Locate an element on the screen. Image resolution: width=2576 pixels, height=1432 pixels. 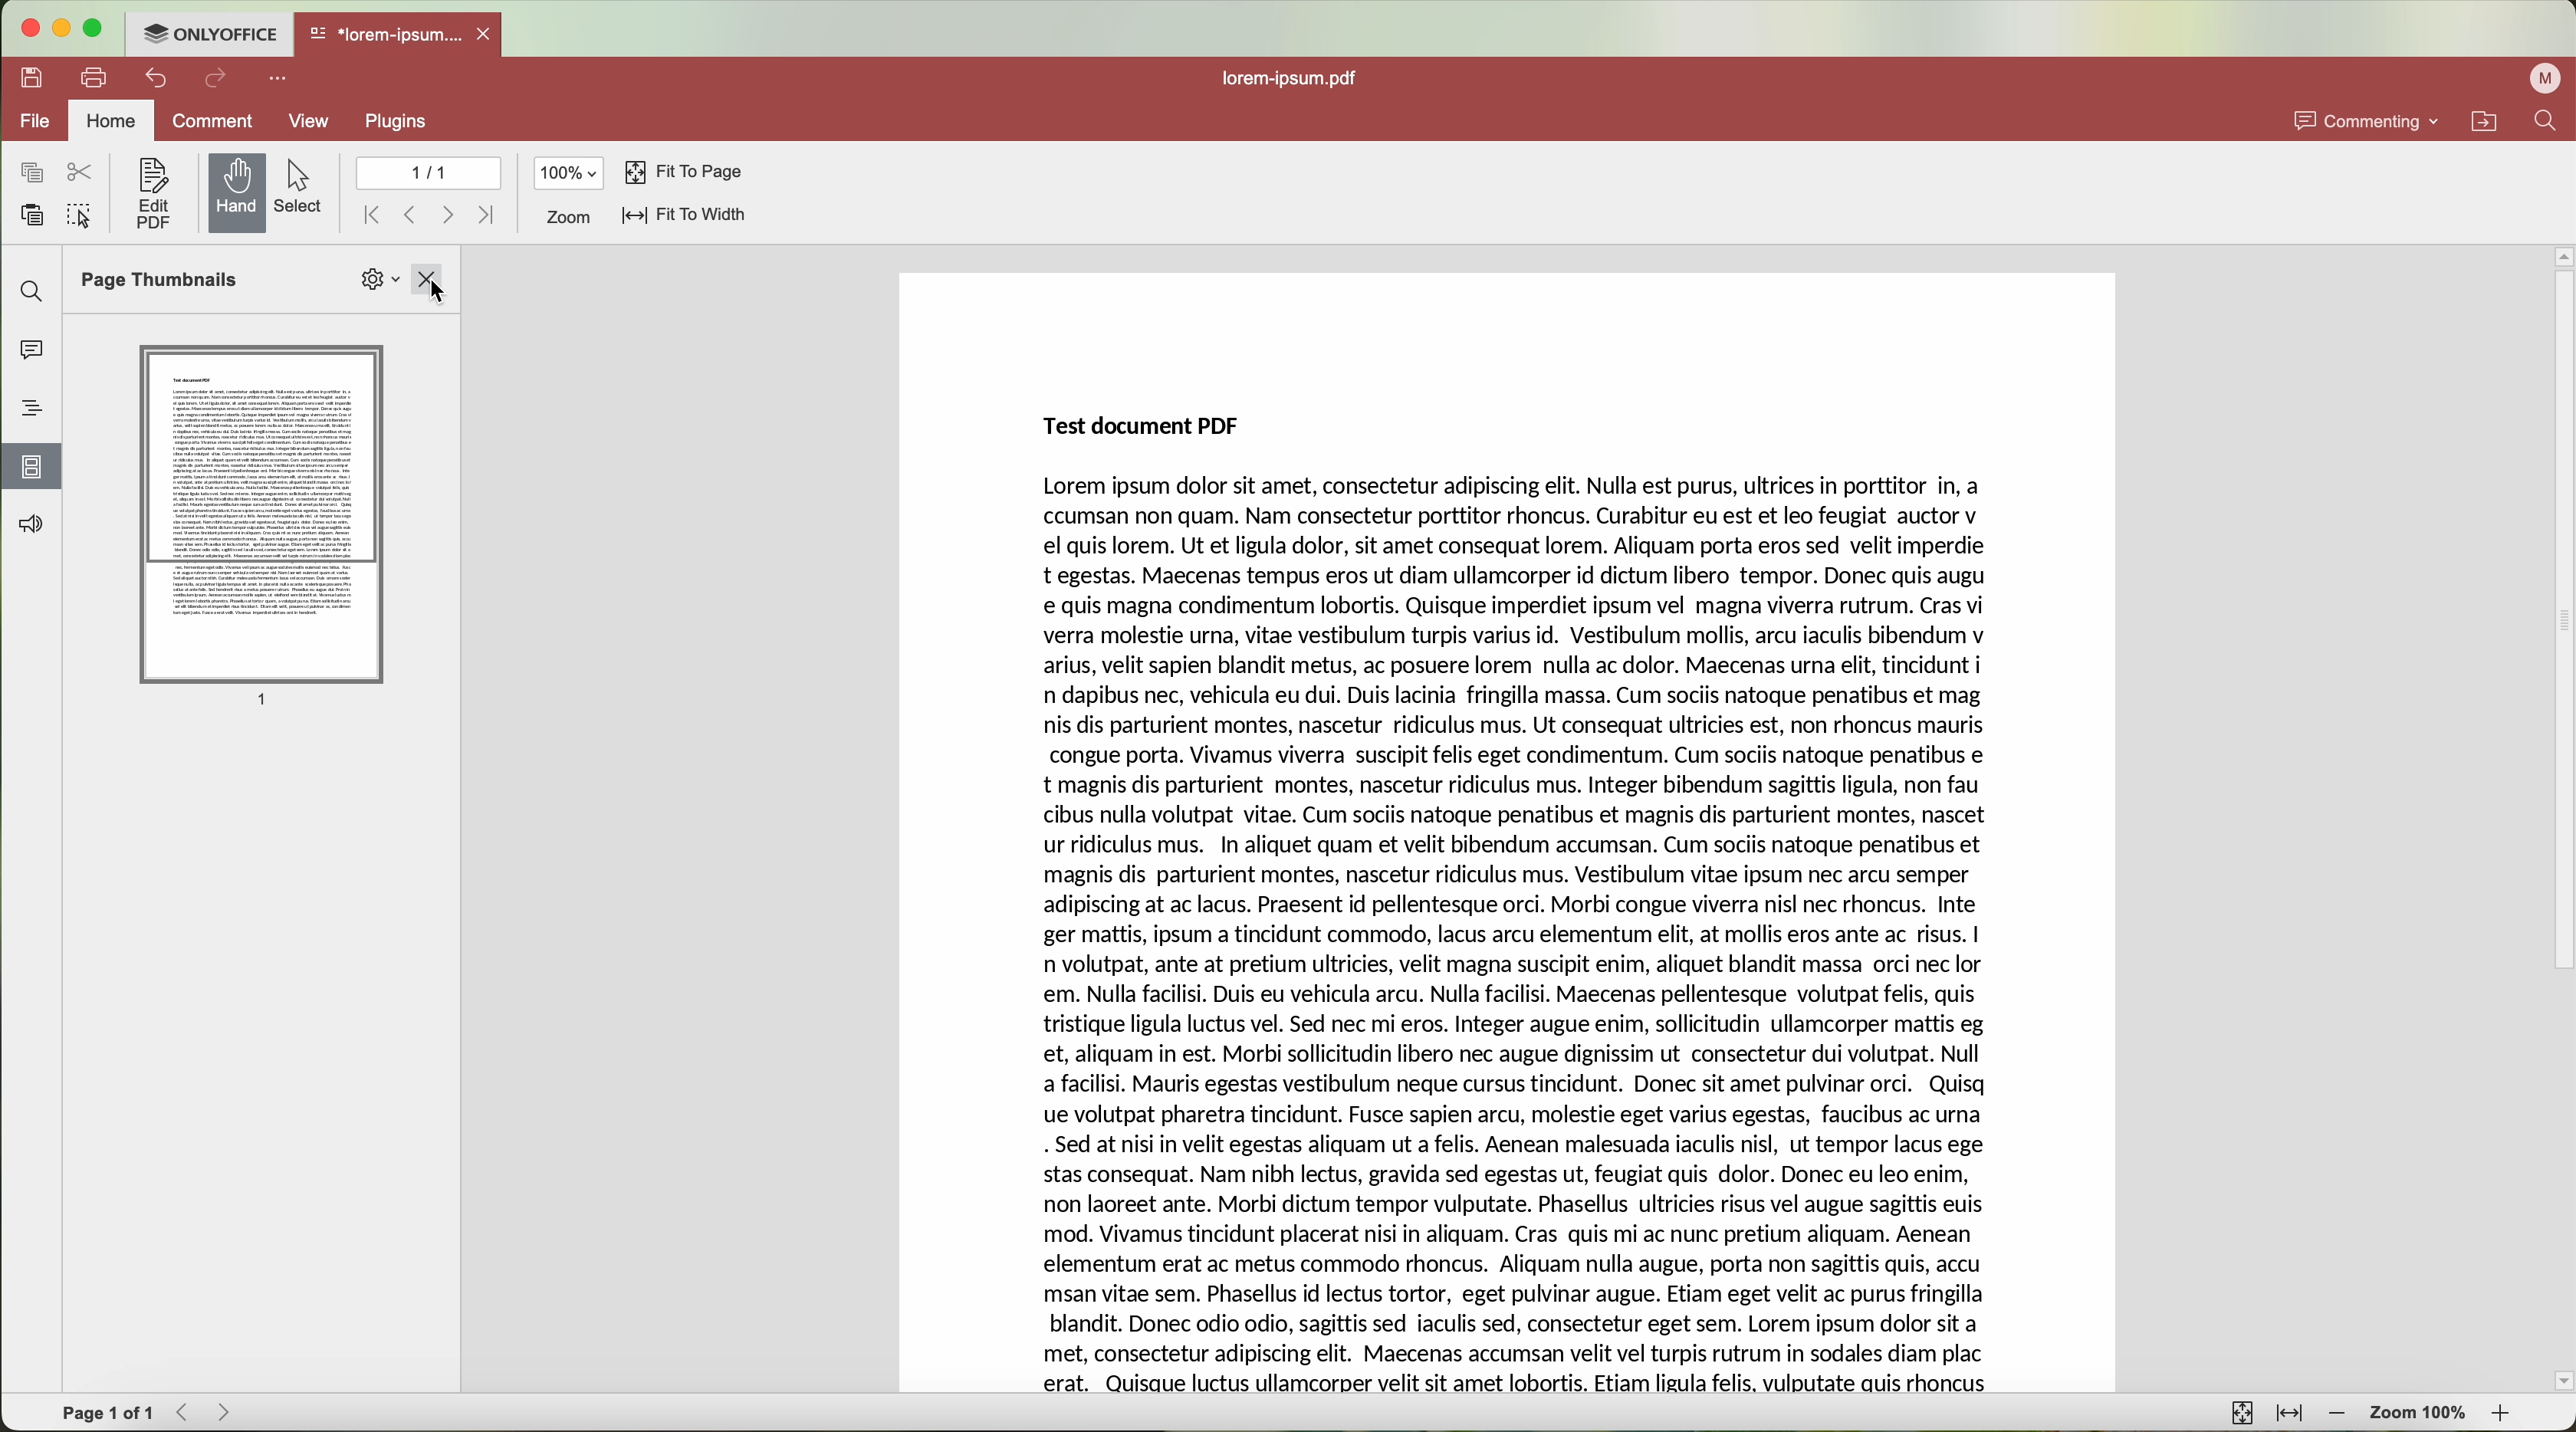
file is located at coordinates (26, 121).